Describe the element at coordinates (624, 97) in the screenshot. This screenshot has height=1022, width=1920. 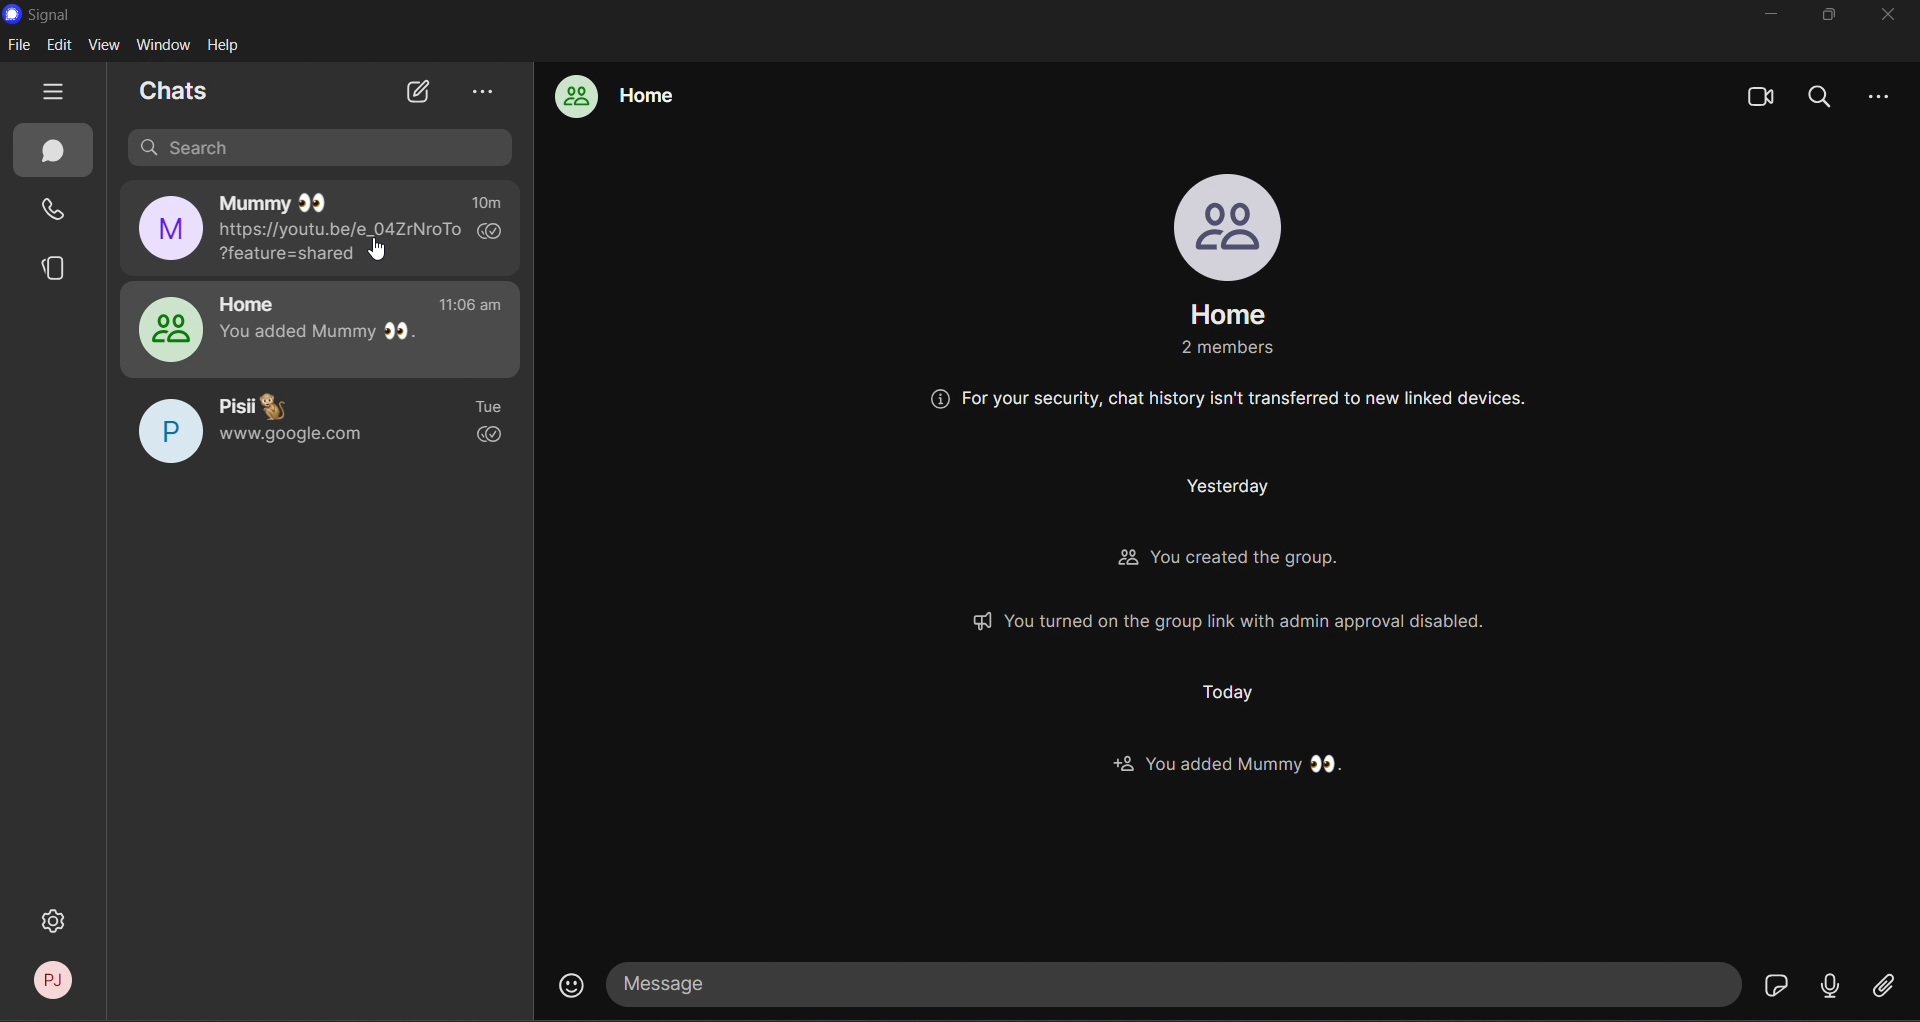
I see `home group chat` at that location.